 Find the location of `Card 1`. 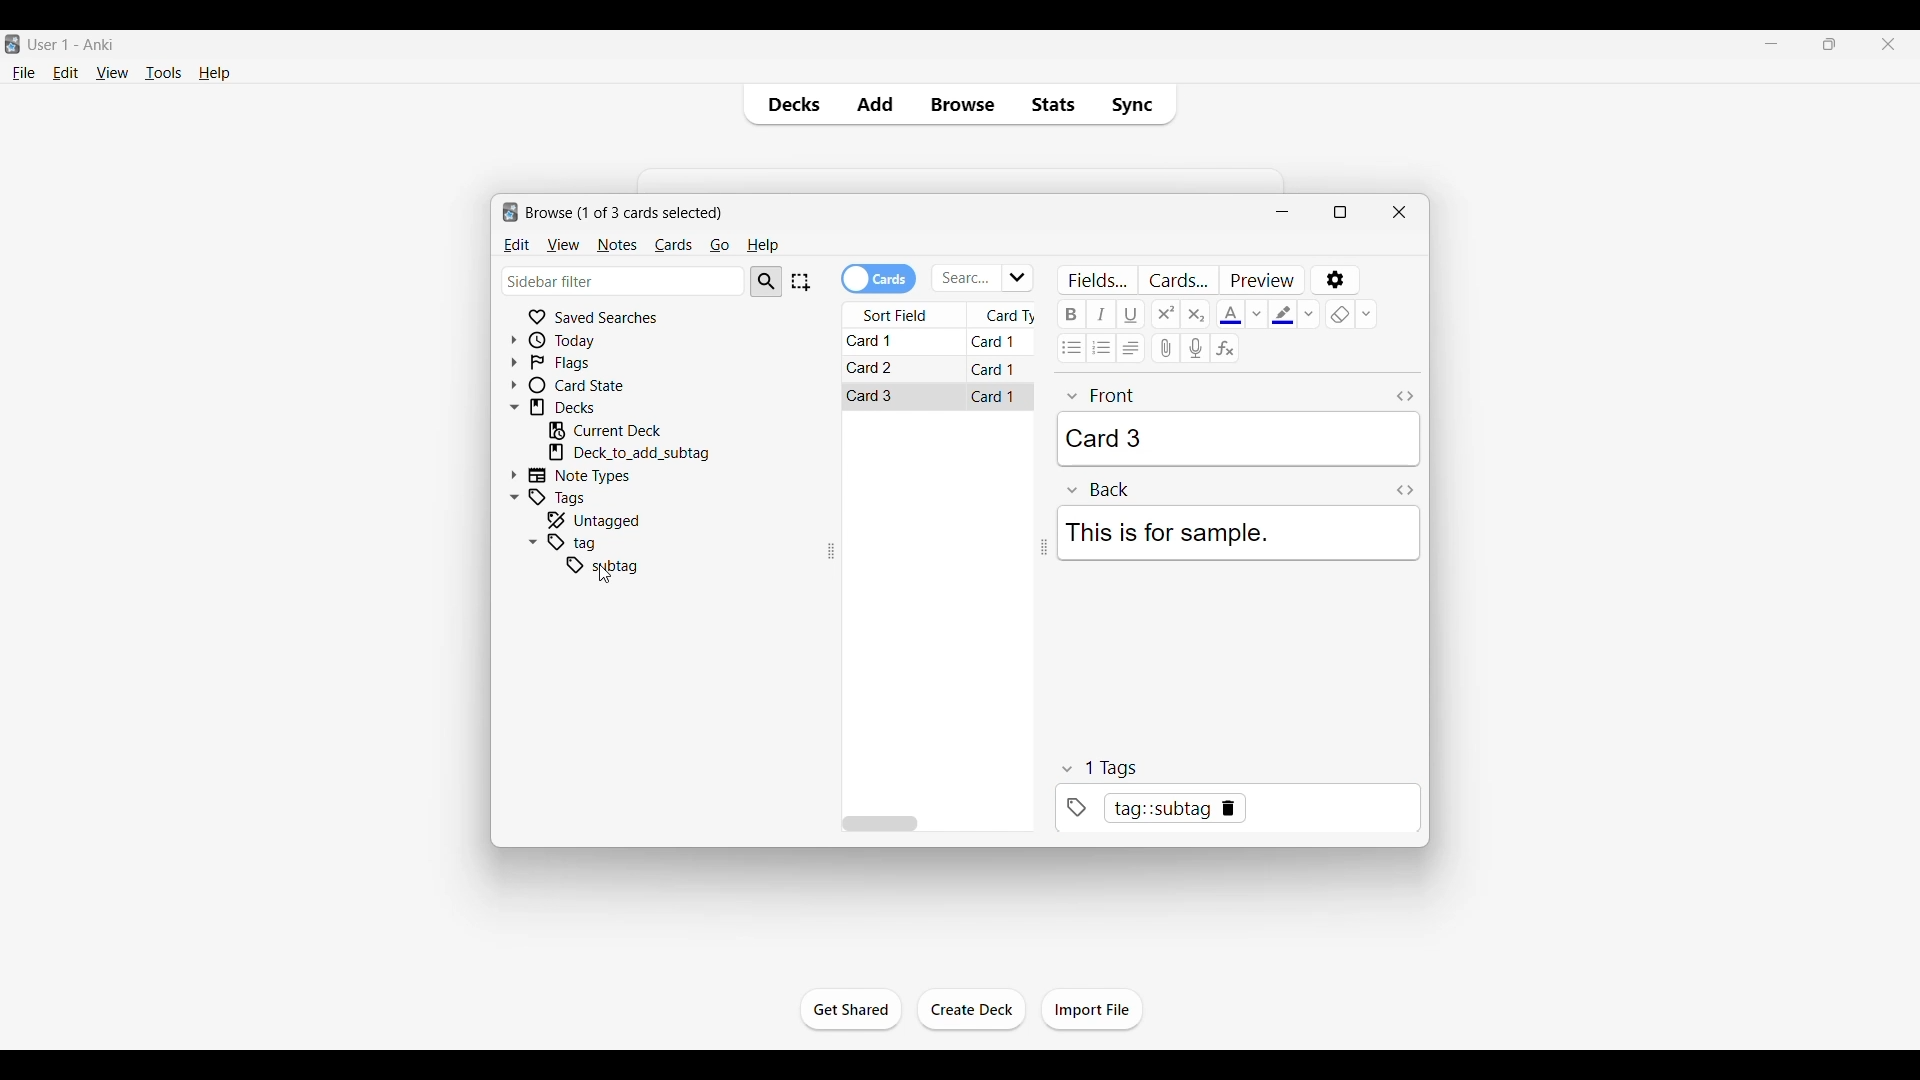

Card 1 is located at coordinates (994, 396).